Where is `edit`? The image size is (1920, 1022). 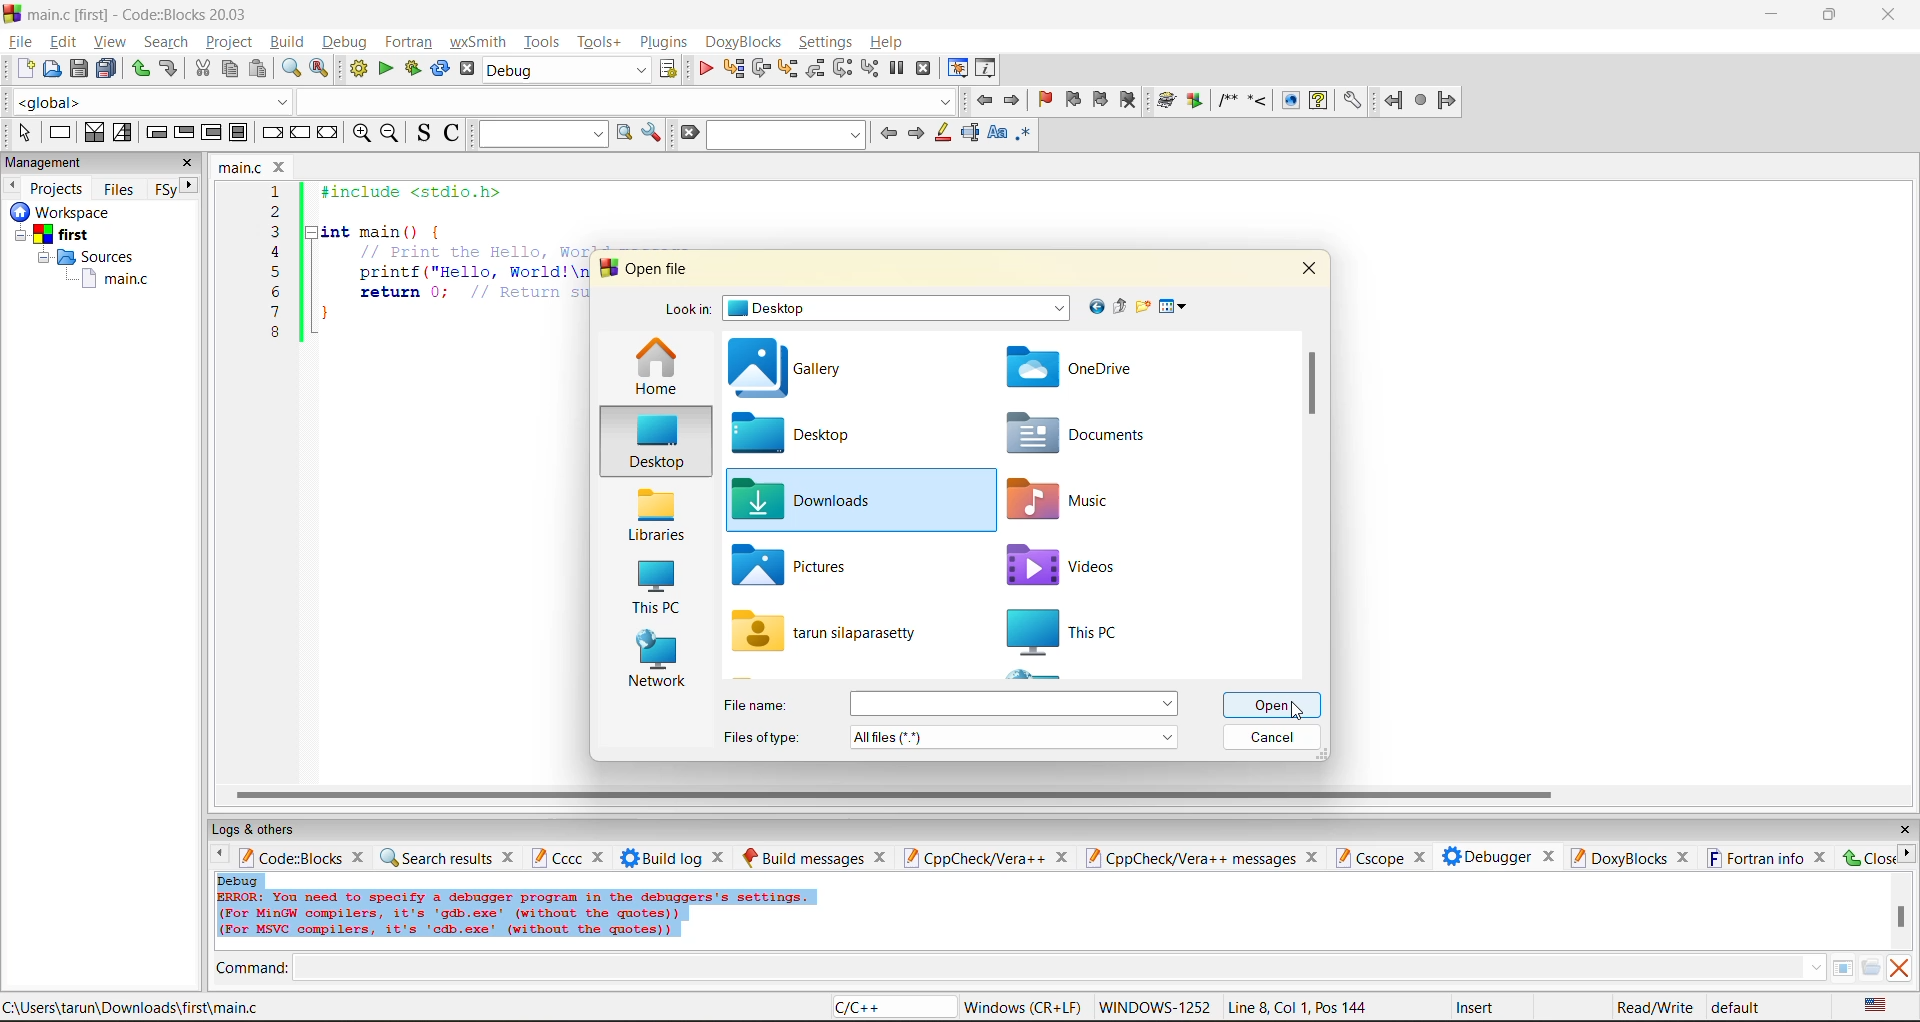
edit is located at coordinates (66, 42).